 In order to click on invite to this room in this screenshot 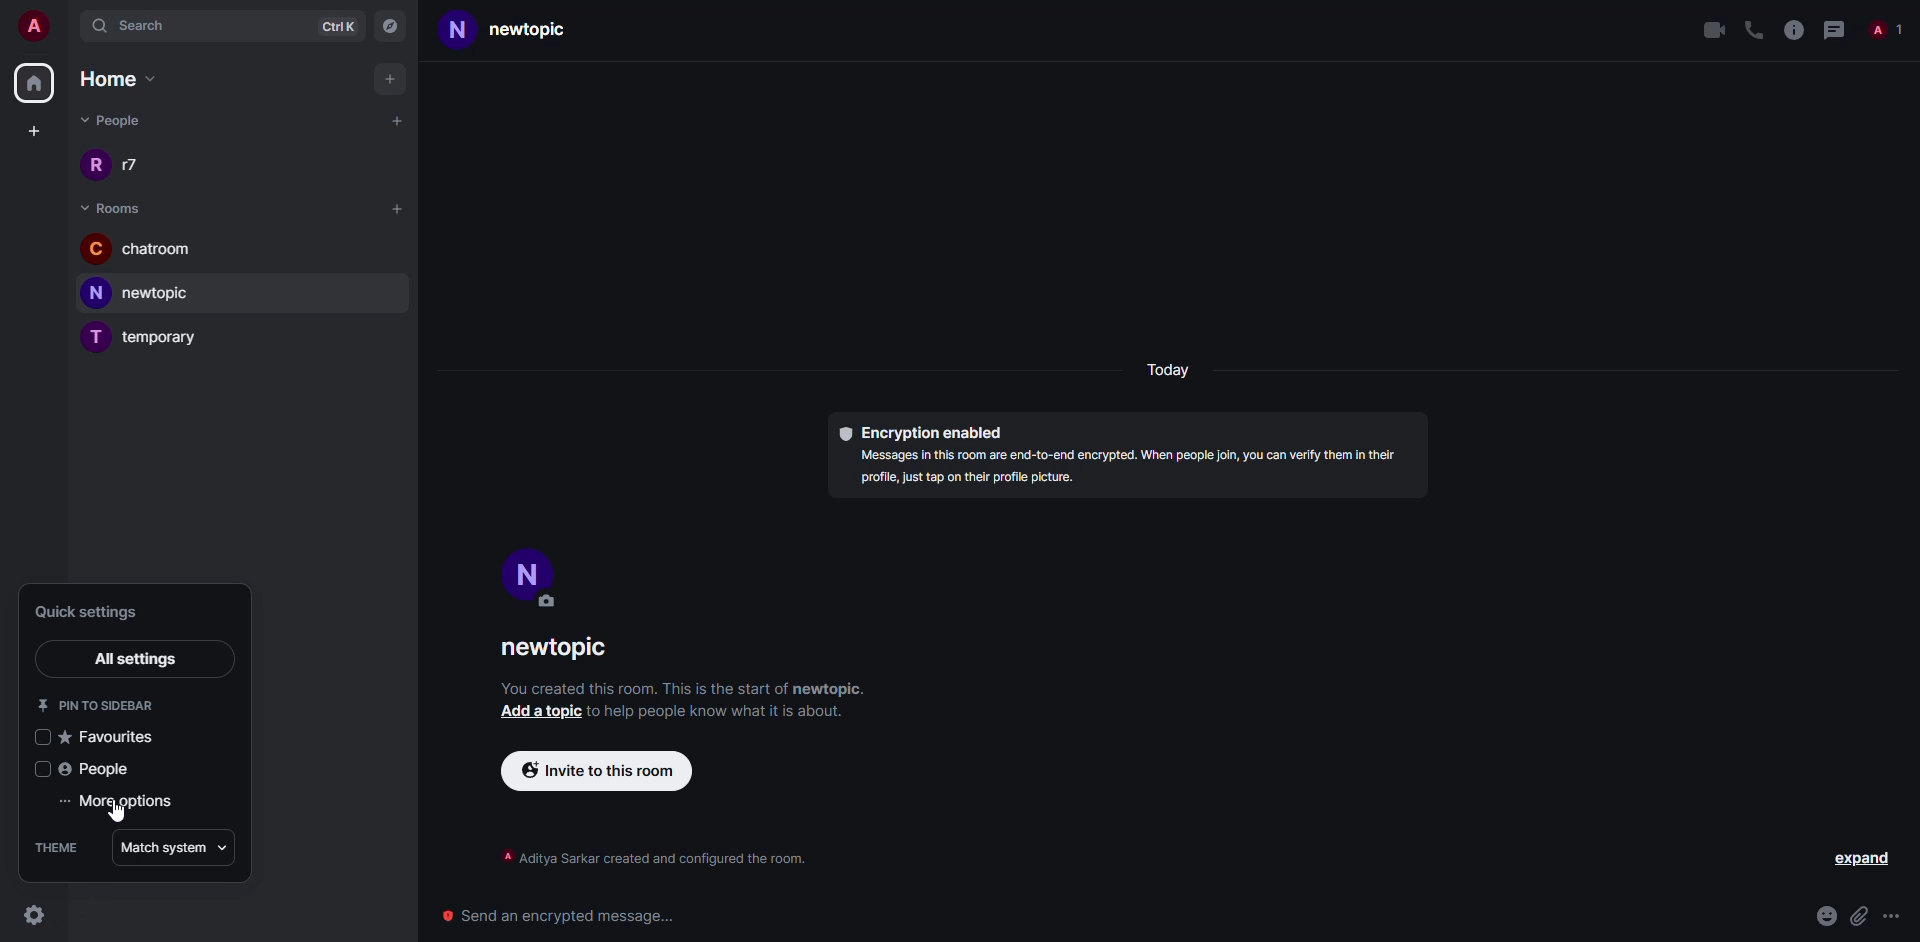, I will do `click(598, 772)`.